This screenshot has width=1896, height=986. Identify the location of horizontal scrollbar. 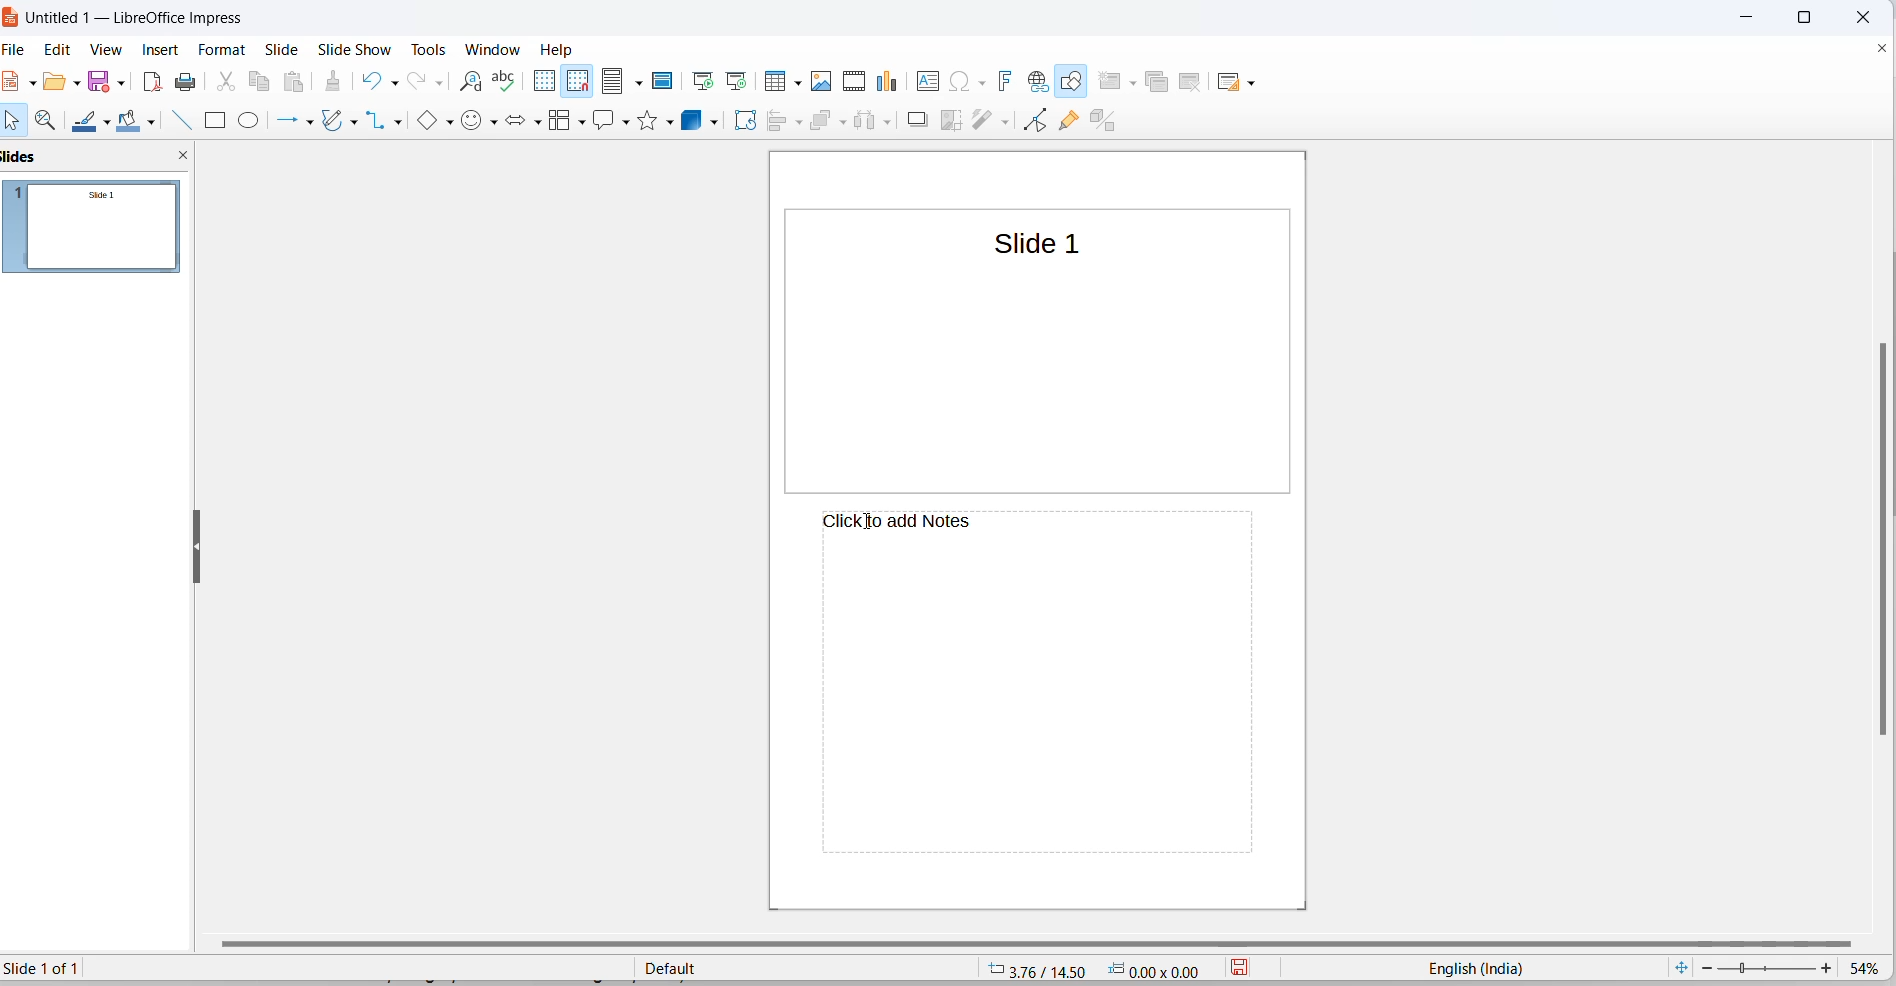
(1051, 947).